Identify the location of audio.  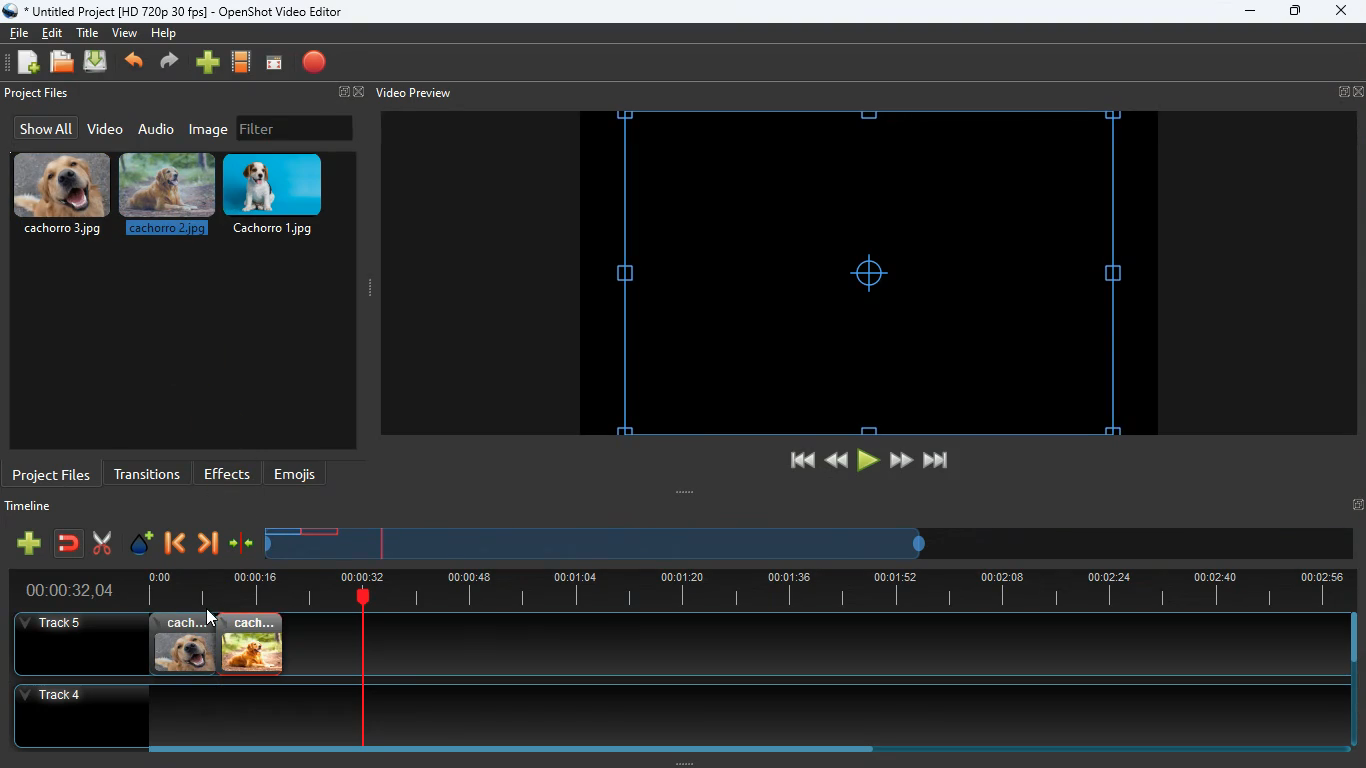
(157, 128).